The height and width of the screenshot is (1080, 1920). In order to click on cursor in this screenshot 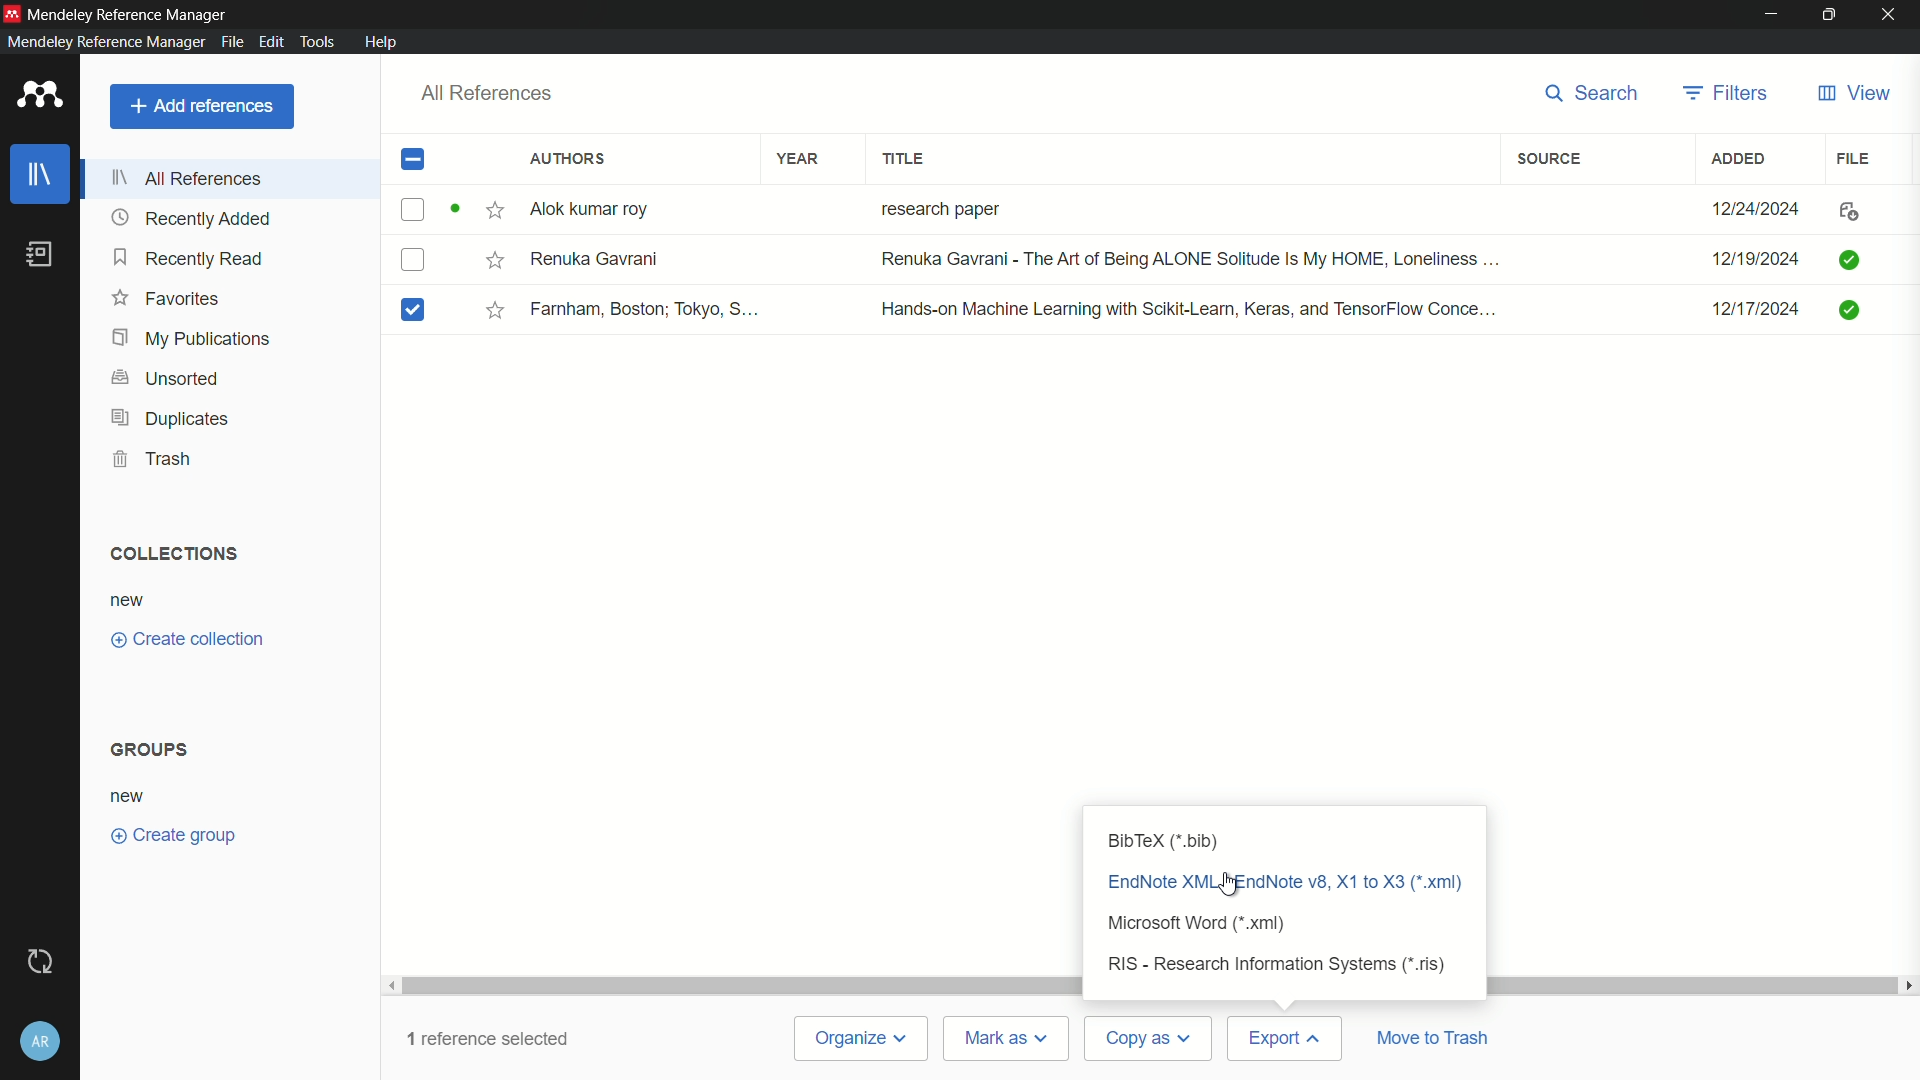, I will do `click(1227, 886)`.